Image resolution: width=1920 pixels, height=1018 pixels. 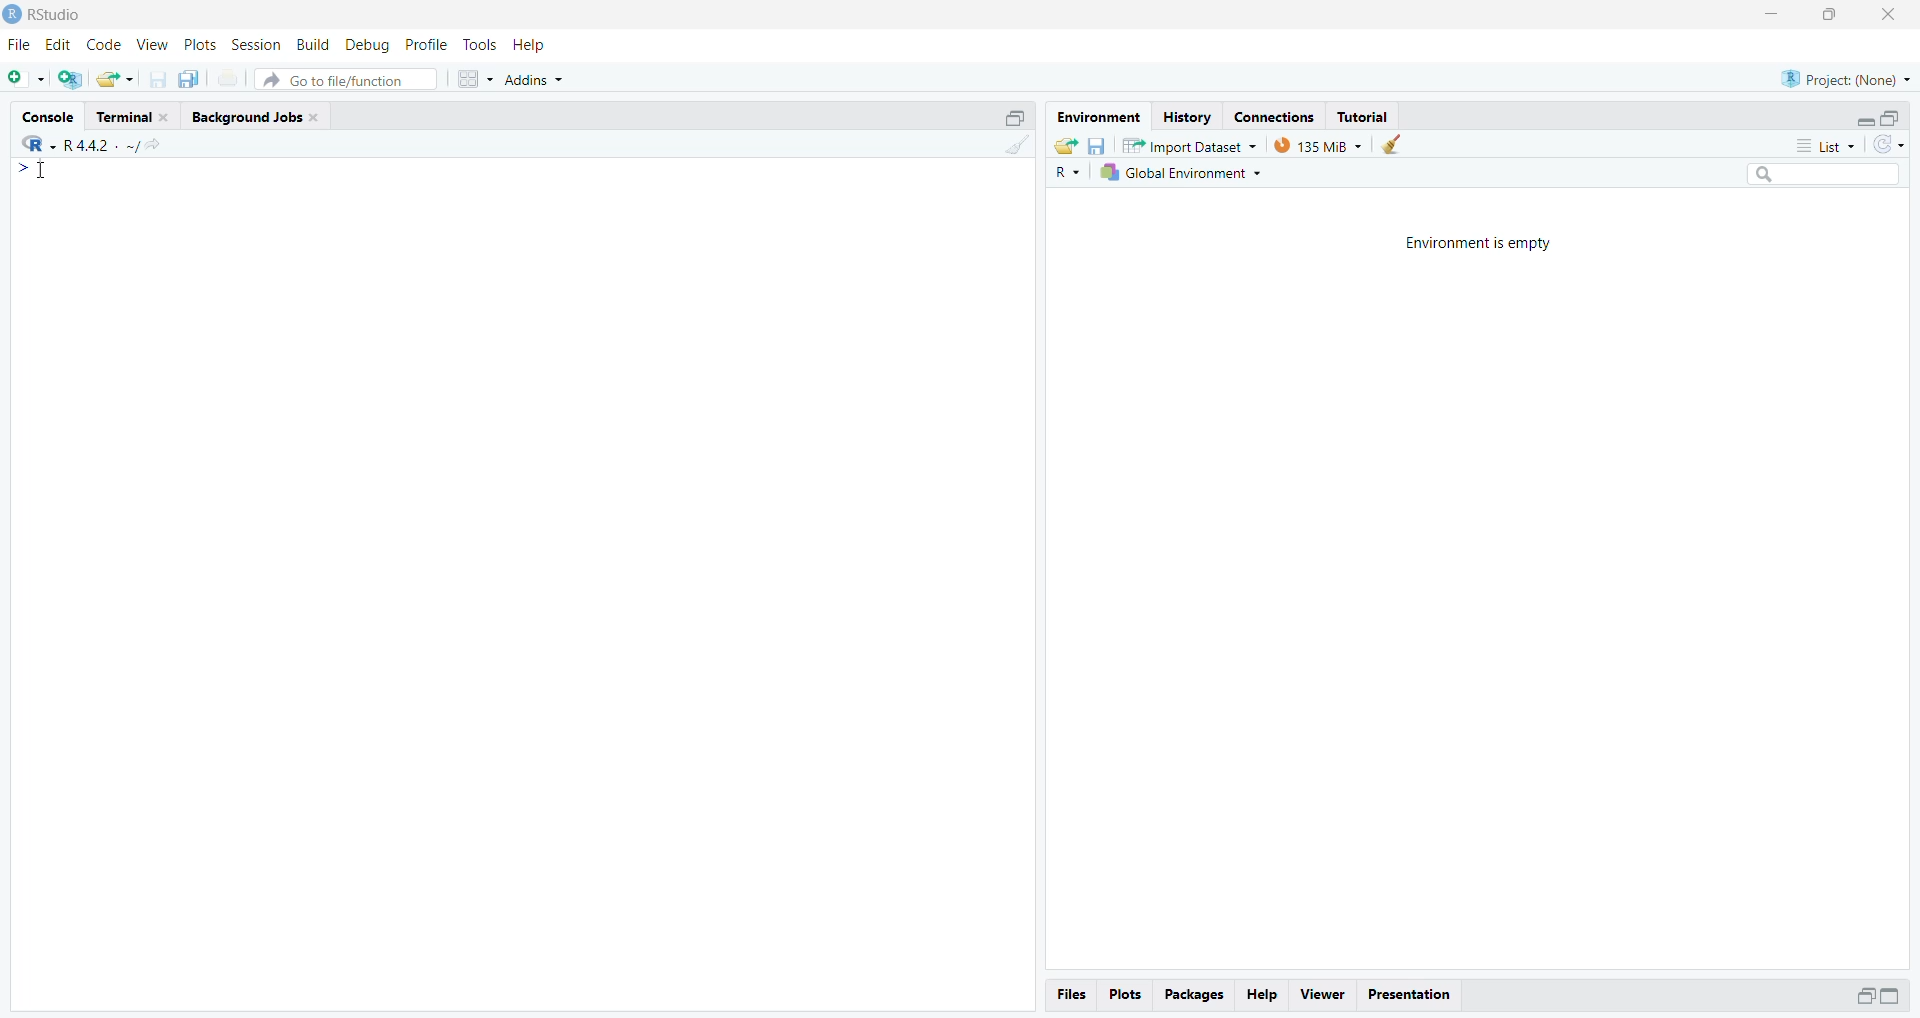 What do you see at coordinates (480, 45) in the screenshot?
I see `Tools` at bounding box center [480, 45].